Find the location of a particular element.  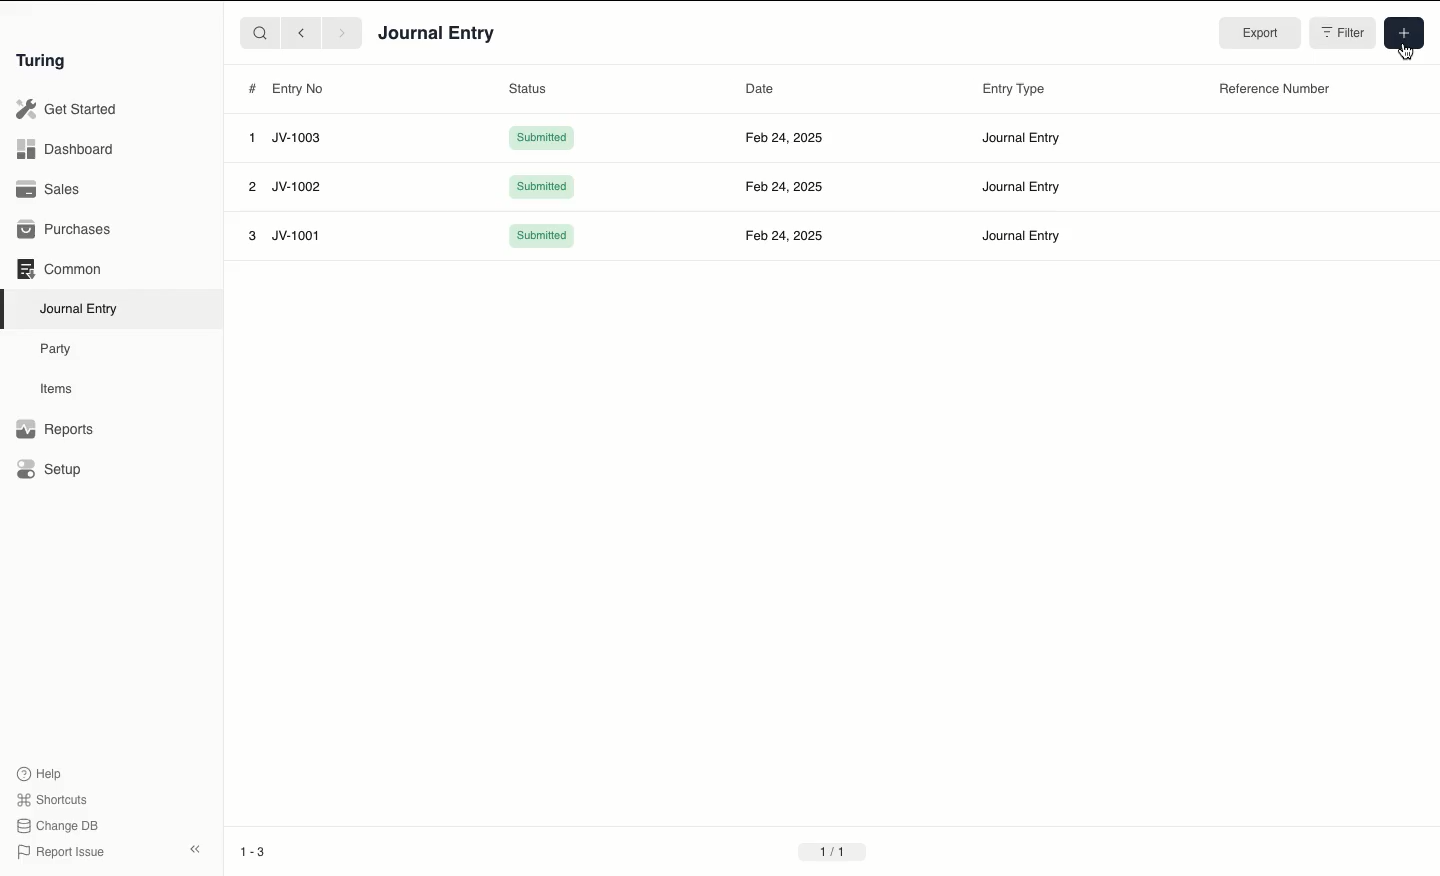

Cursor is located at coordinates (1408, 51).